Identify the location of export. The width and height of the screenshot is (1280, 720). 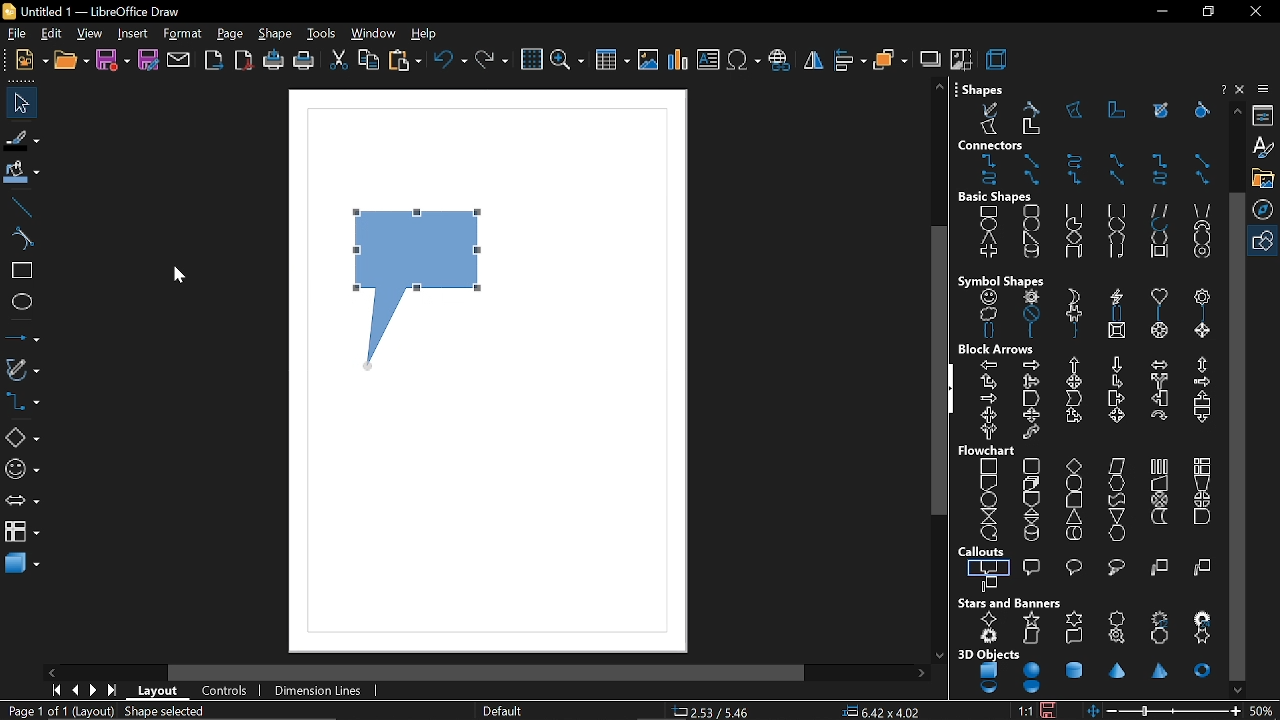
(214, 62).